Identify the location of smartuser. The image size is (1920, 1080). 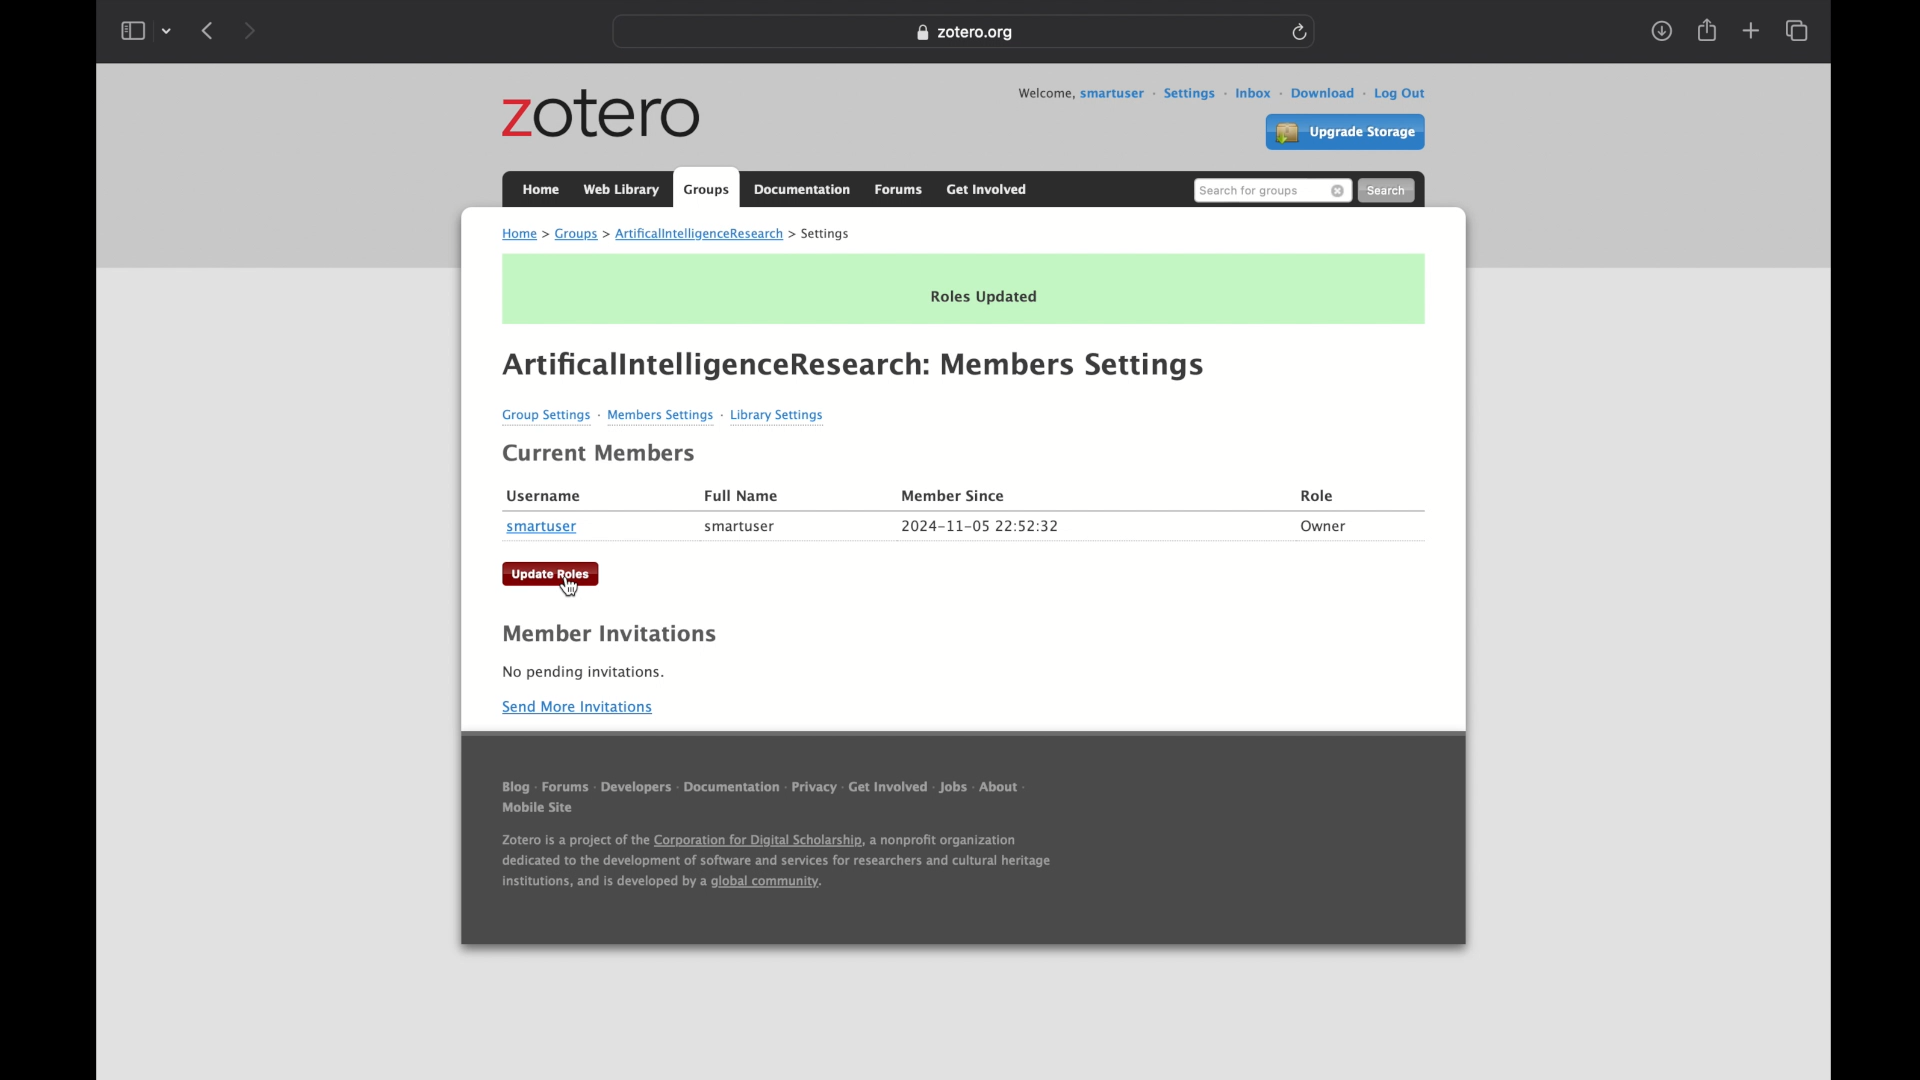
(545, 532).